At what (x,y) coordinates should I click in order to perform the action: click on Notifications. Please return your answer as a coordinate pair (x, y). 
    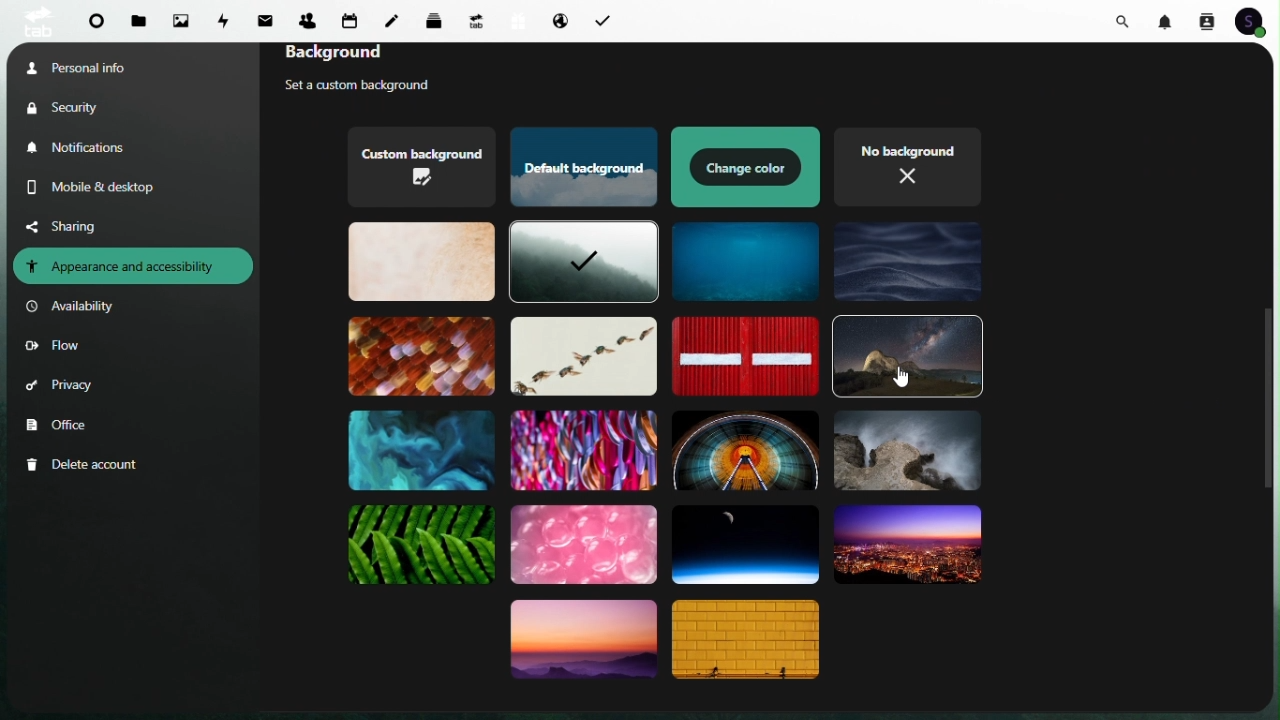
    Looking at the image, I should click on (85, 148).